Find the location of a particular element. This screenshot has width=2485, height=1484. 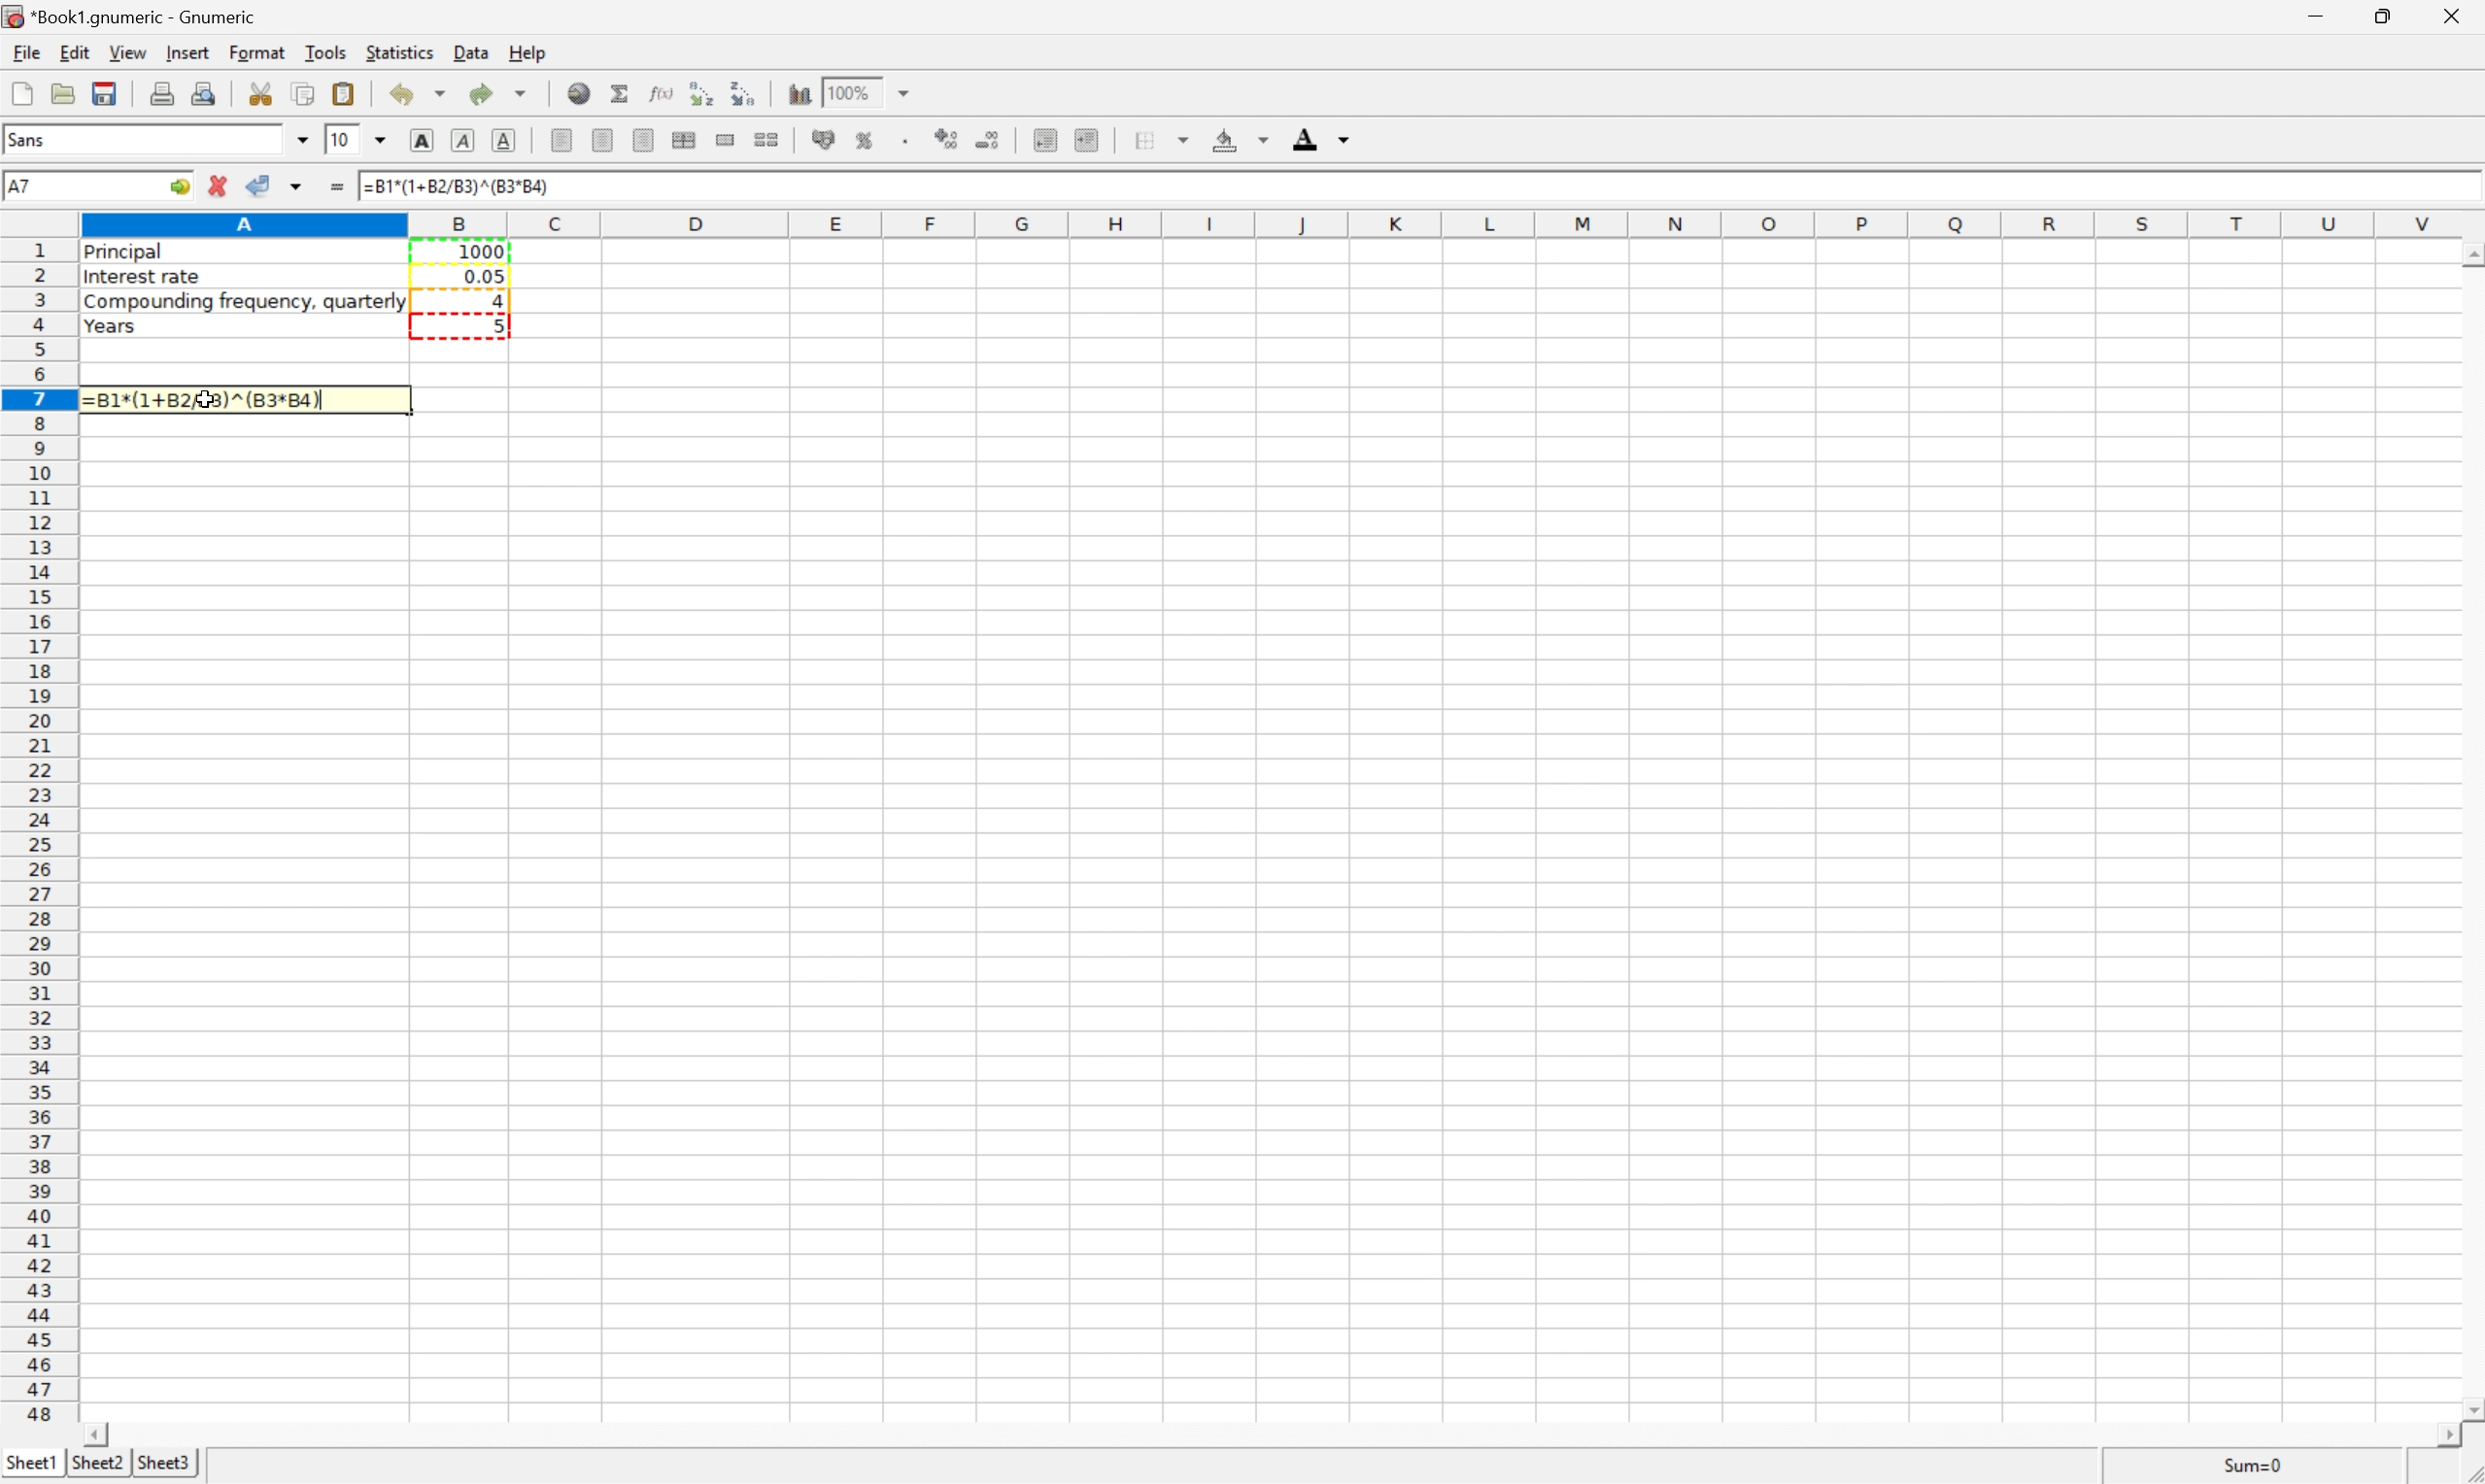

accept changes across selection is located at coordinates (297, 186).